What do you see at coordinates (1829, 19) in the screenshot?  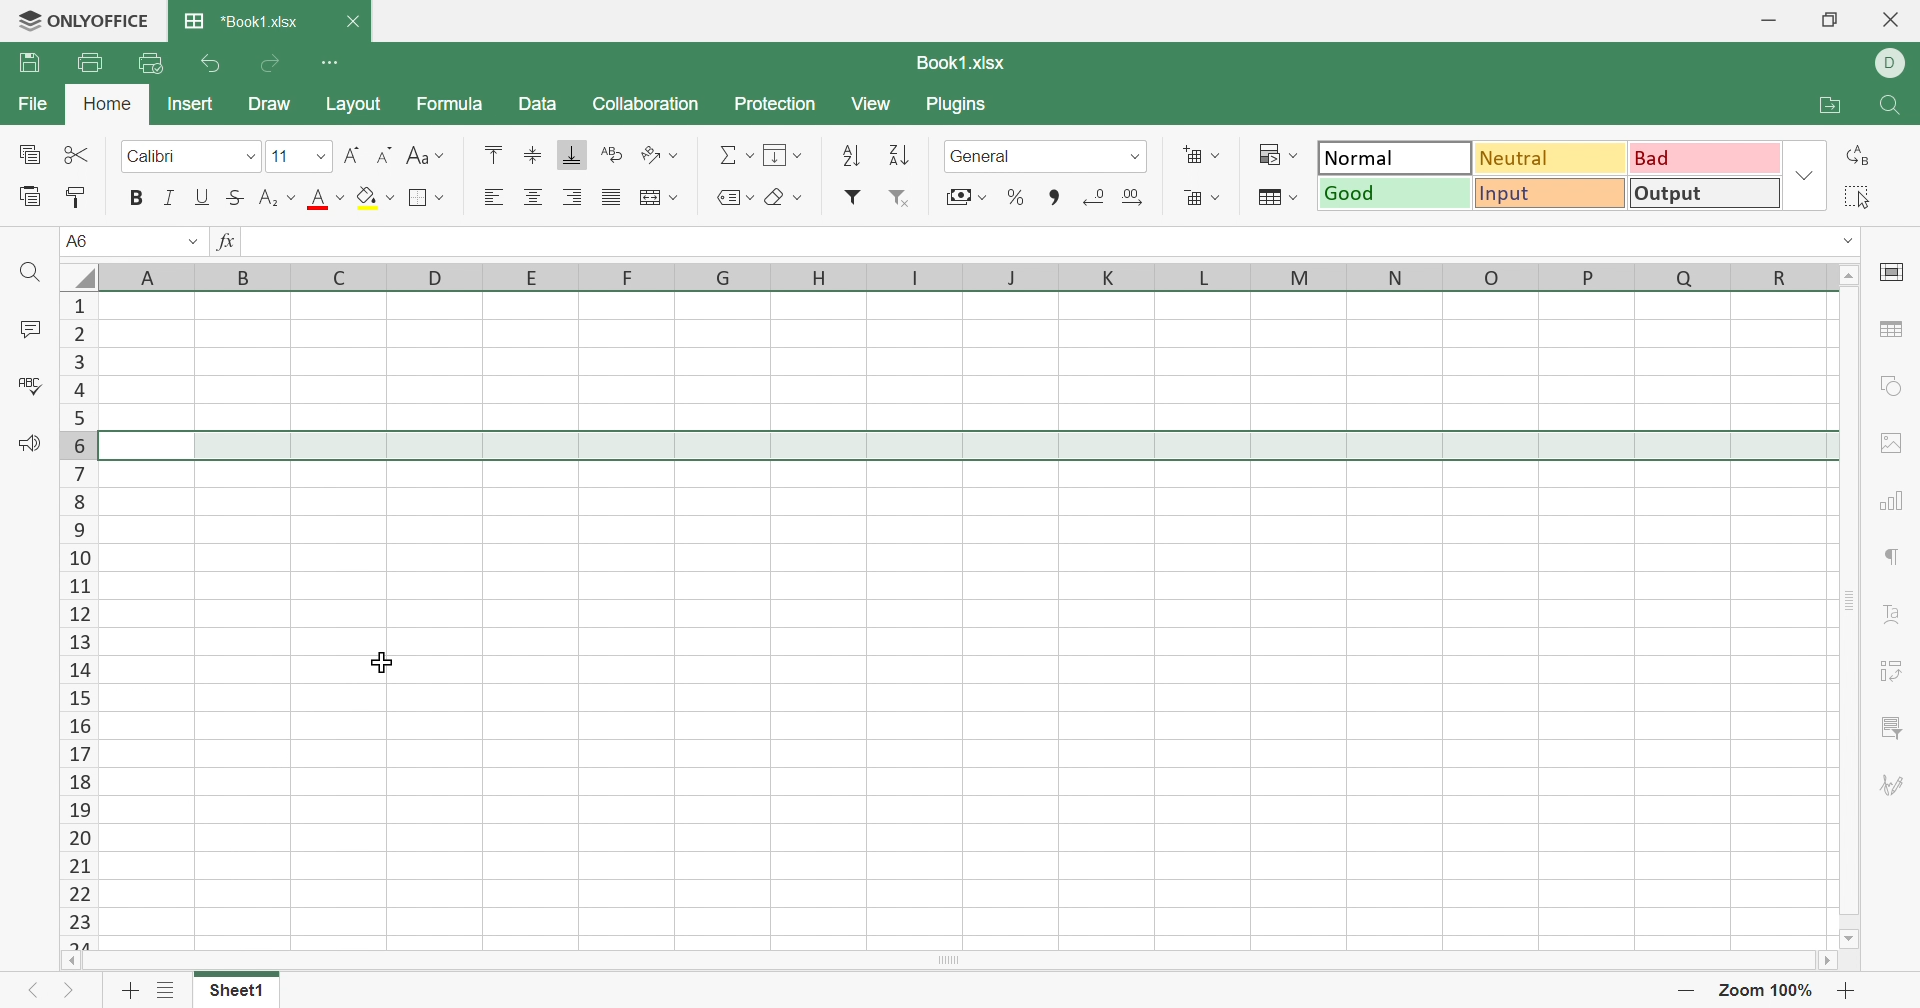 I see `Restore Down` at bounding box center [1829, 19].